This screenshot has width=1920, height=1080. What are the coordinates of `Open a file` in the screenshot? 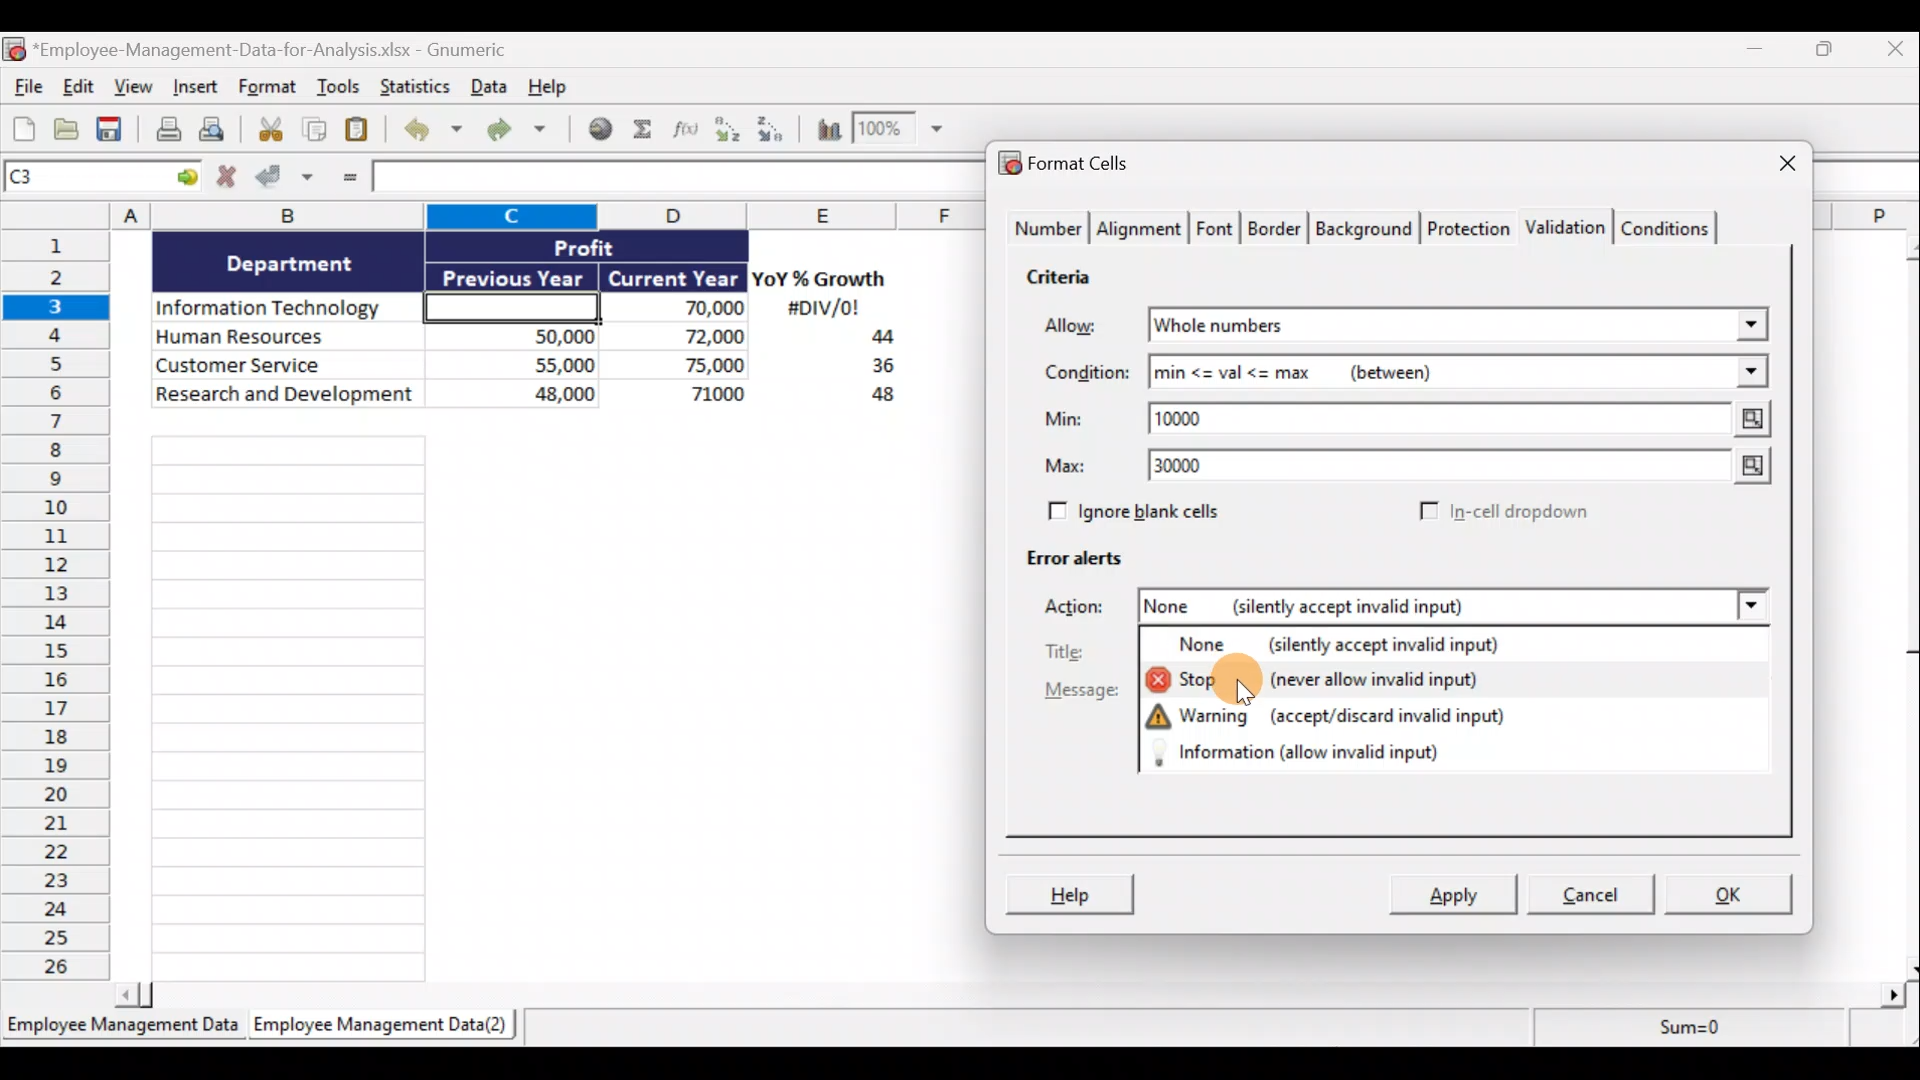 It's located at (67, 130).